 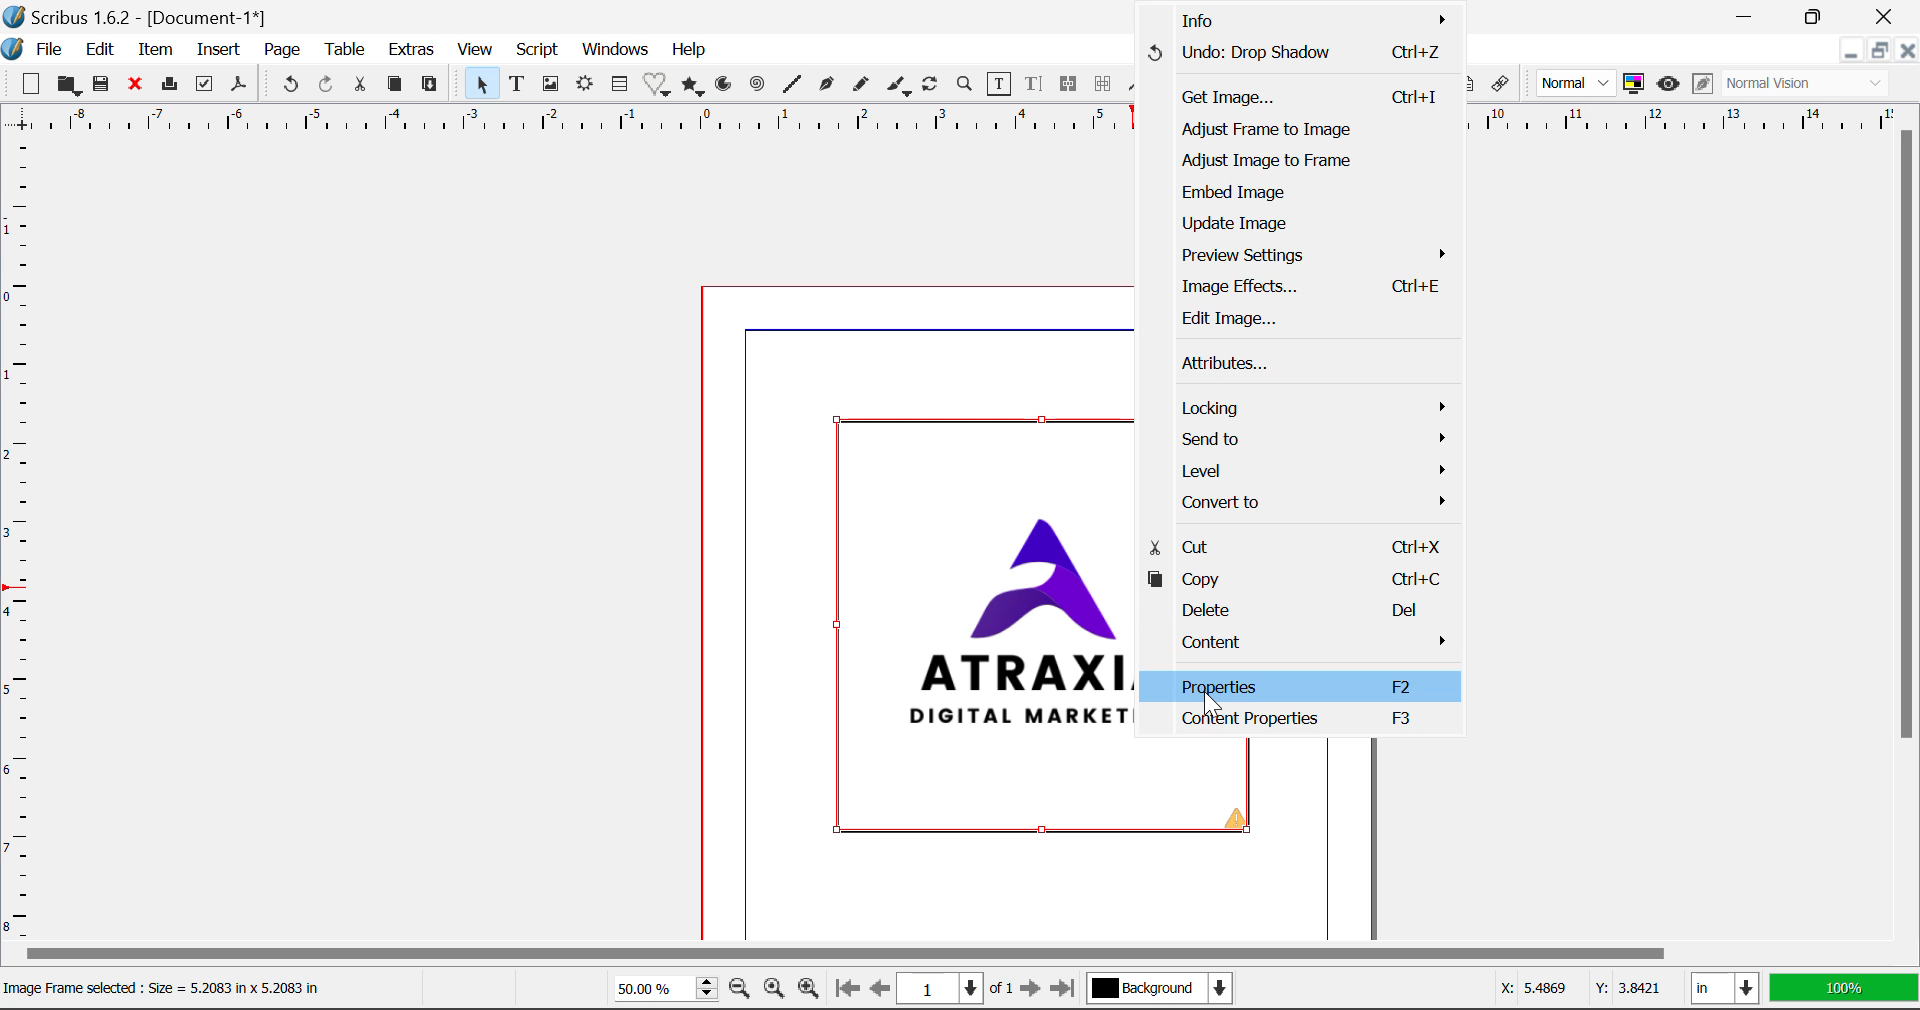 What do you see at coordinates (1806, 83) in the screenshot?
I see `Normal Vision` at bounding box center [1806, 83].